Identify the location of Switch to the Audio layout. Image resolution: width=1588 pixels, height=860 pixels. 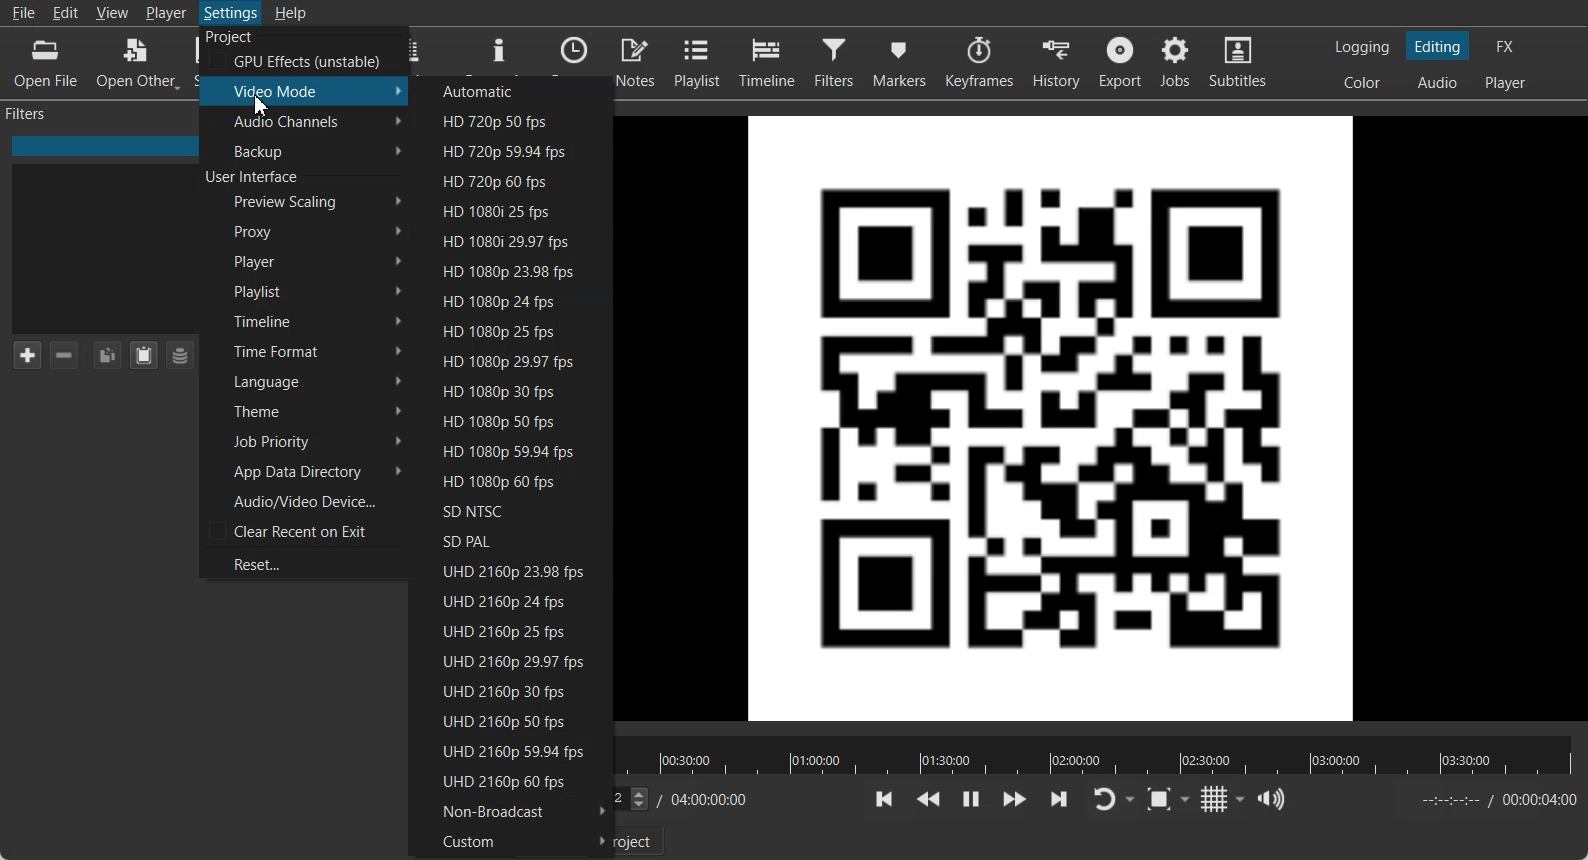
(1437, 82).